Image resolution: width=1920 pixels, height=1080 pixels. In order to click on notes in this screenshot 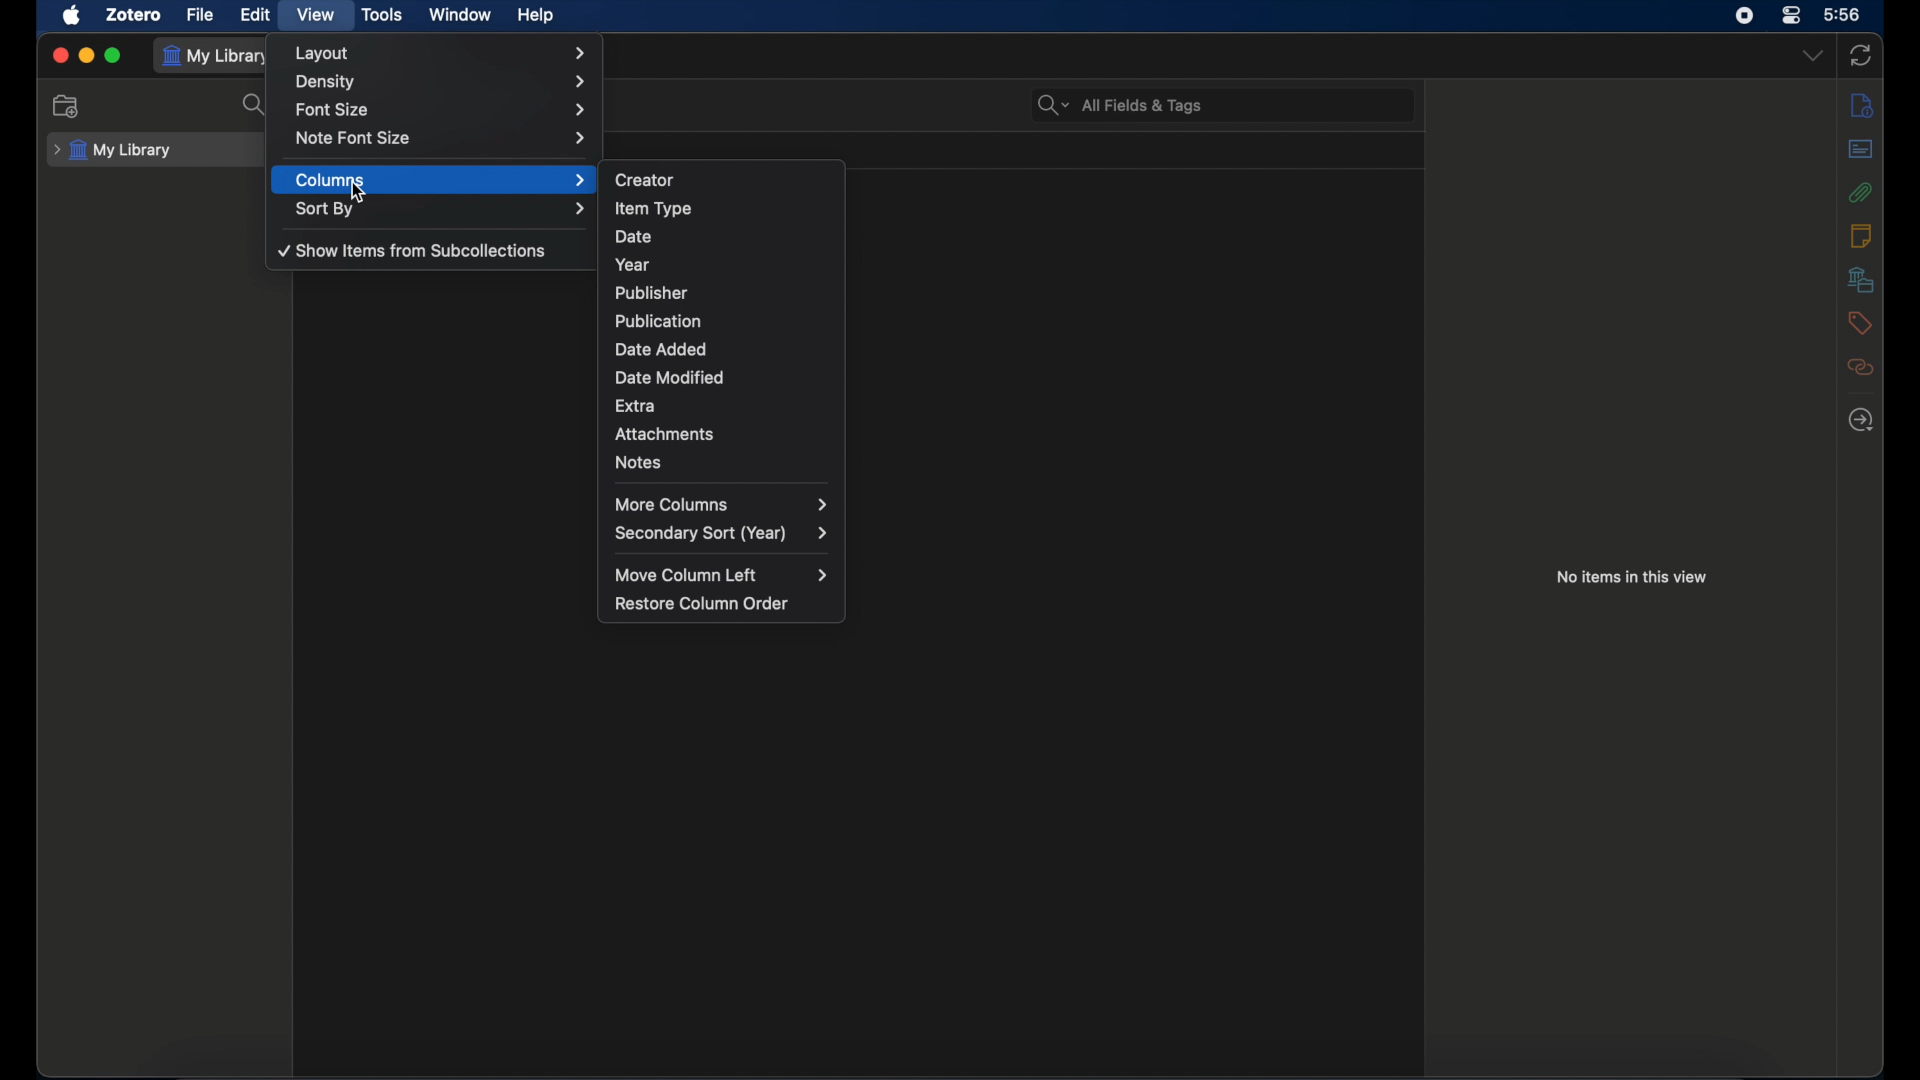, I will do `click(1859, 234)`.